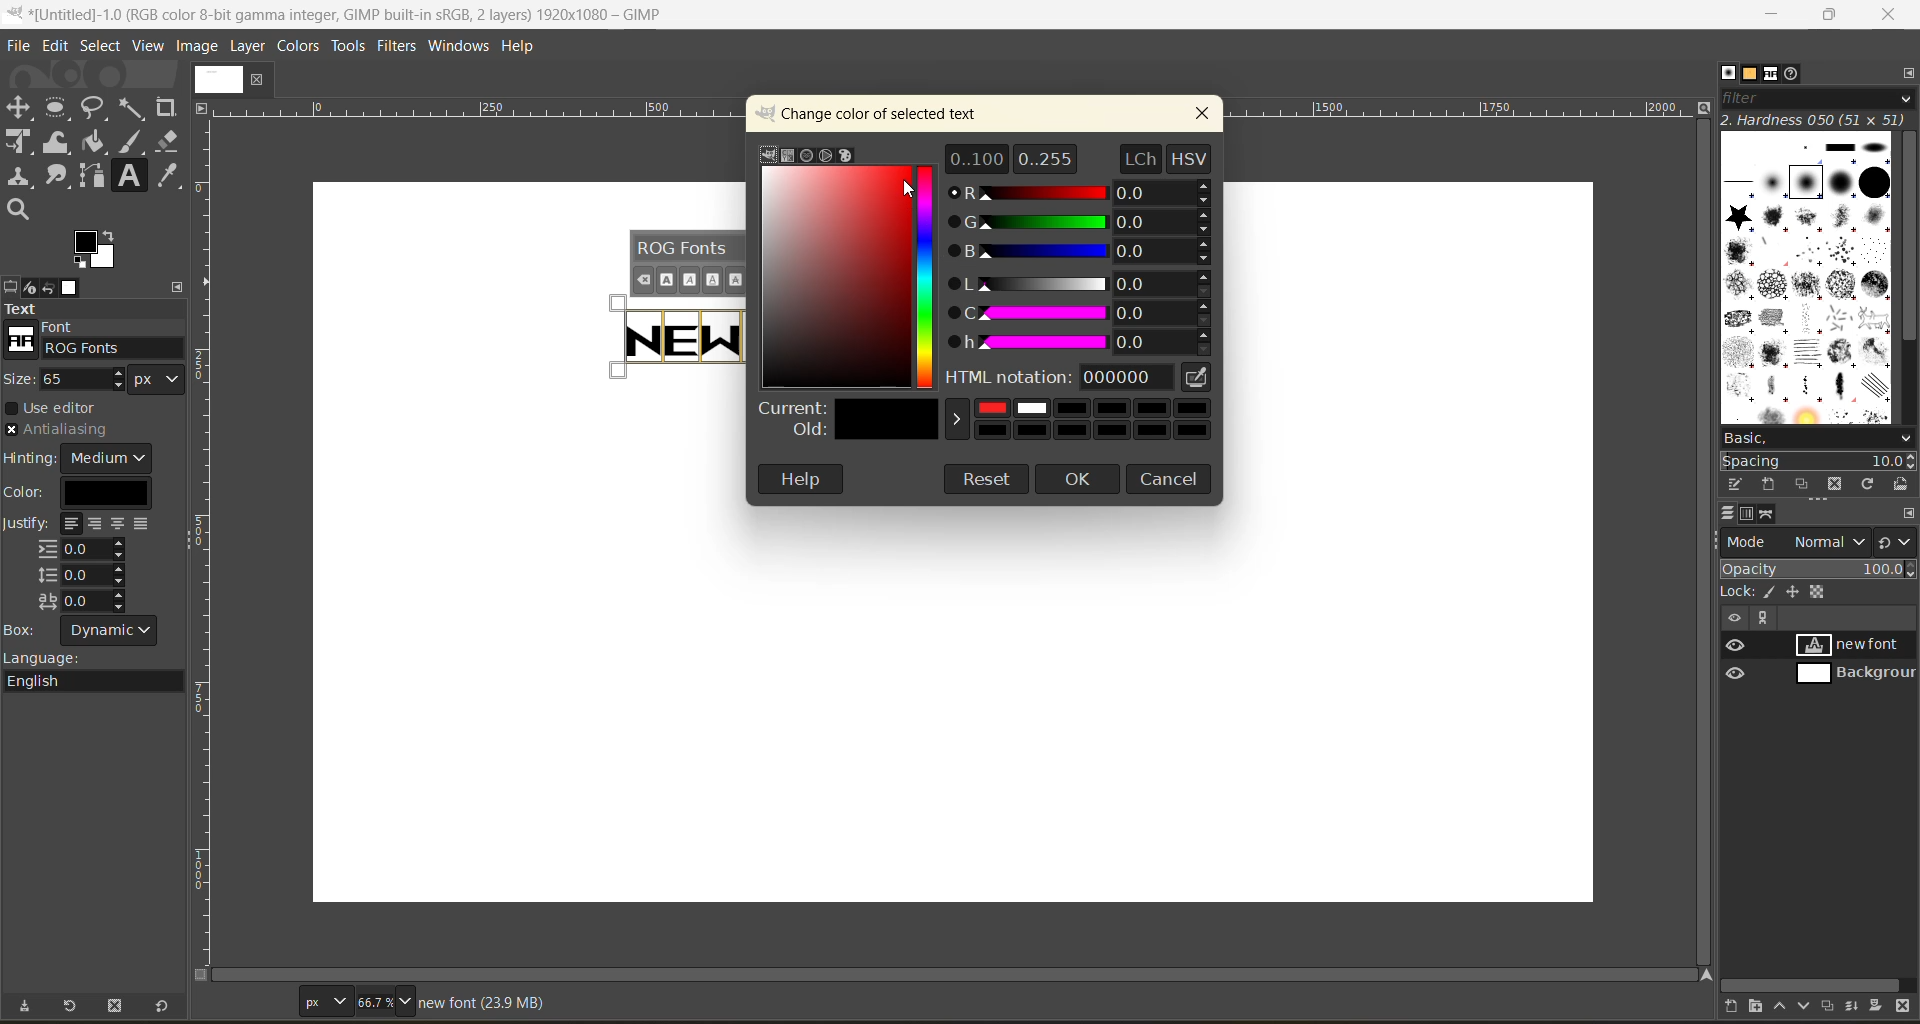  Describe the element at coordinates (1785, 1004) in the screenshot. I see `raise this layer` at that location.